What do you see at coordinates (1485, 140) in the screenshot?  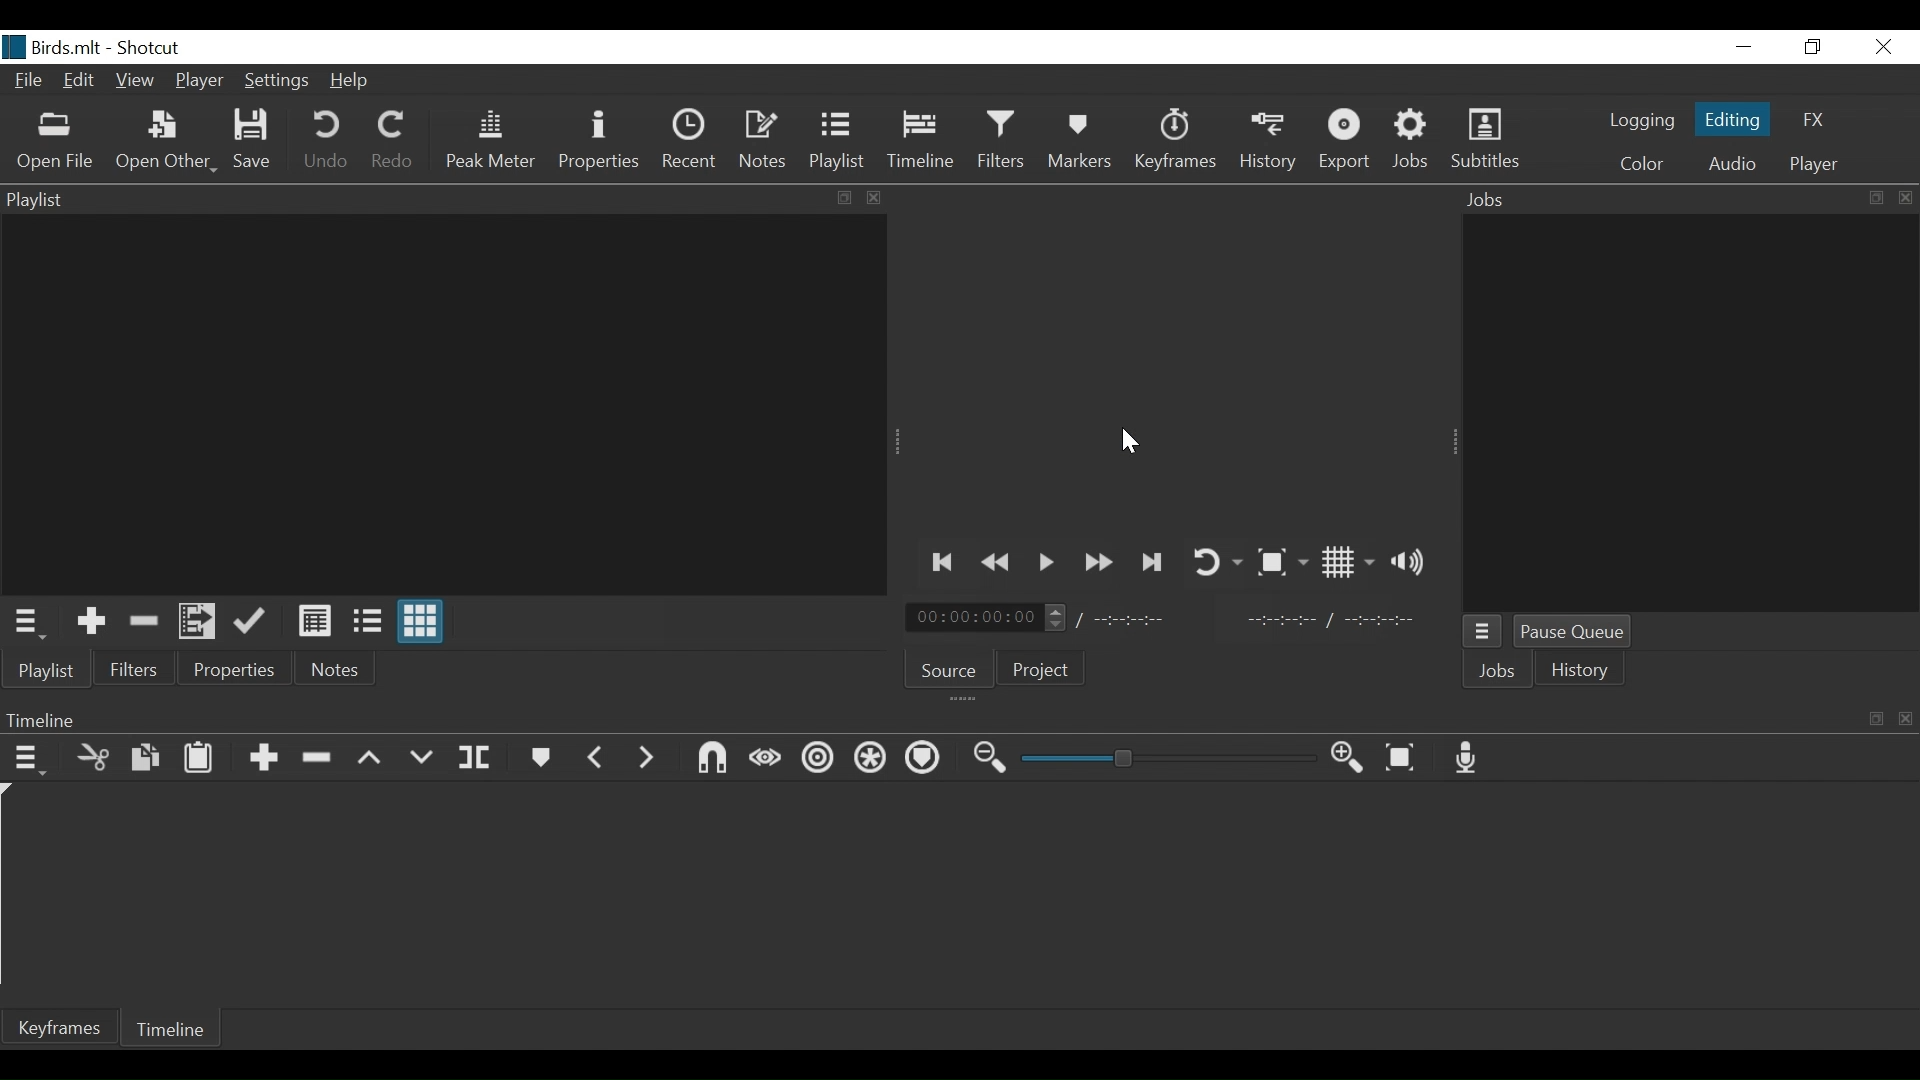 I see `Subtitles` at bounding box center [1485, 140].